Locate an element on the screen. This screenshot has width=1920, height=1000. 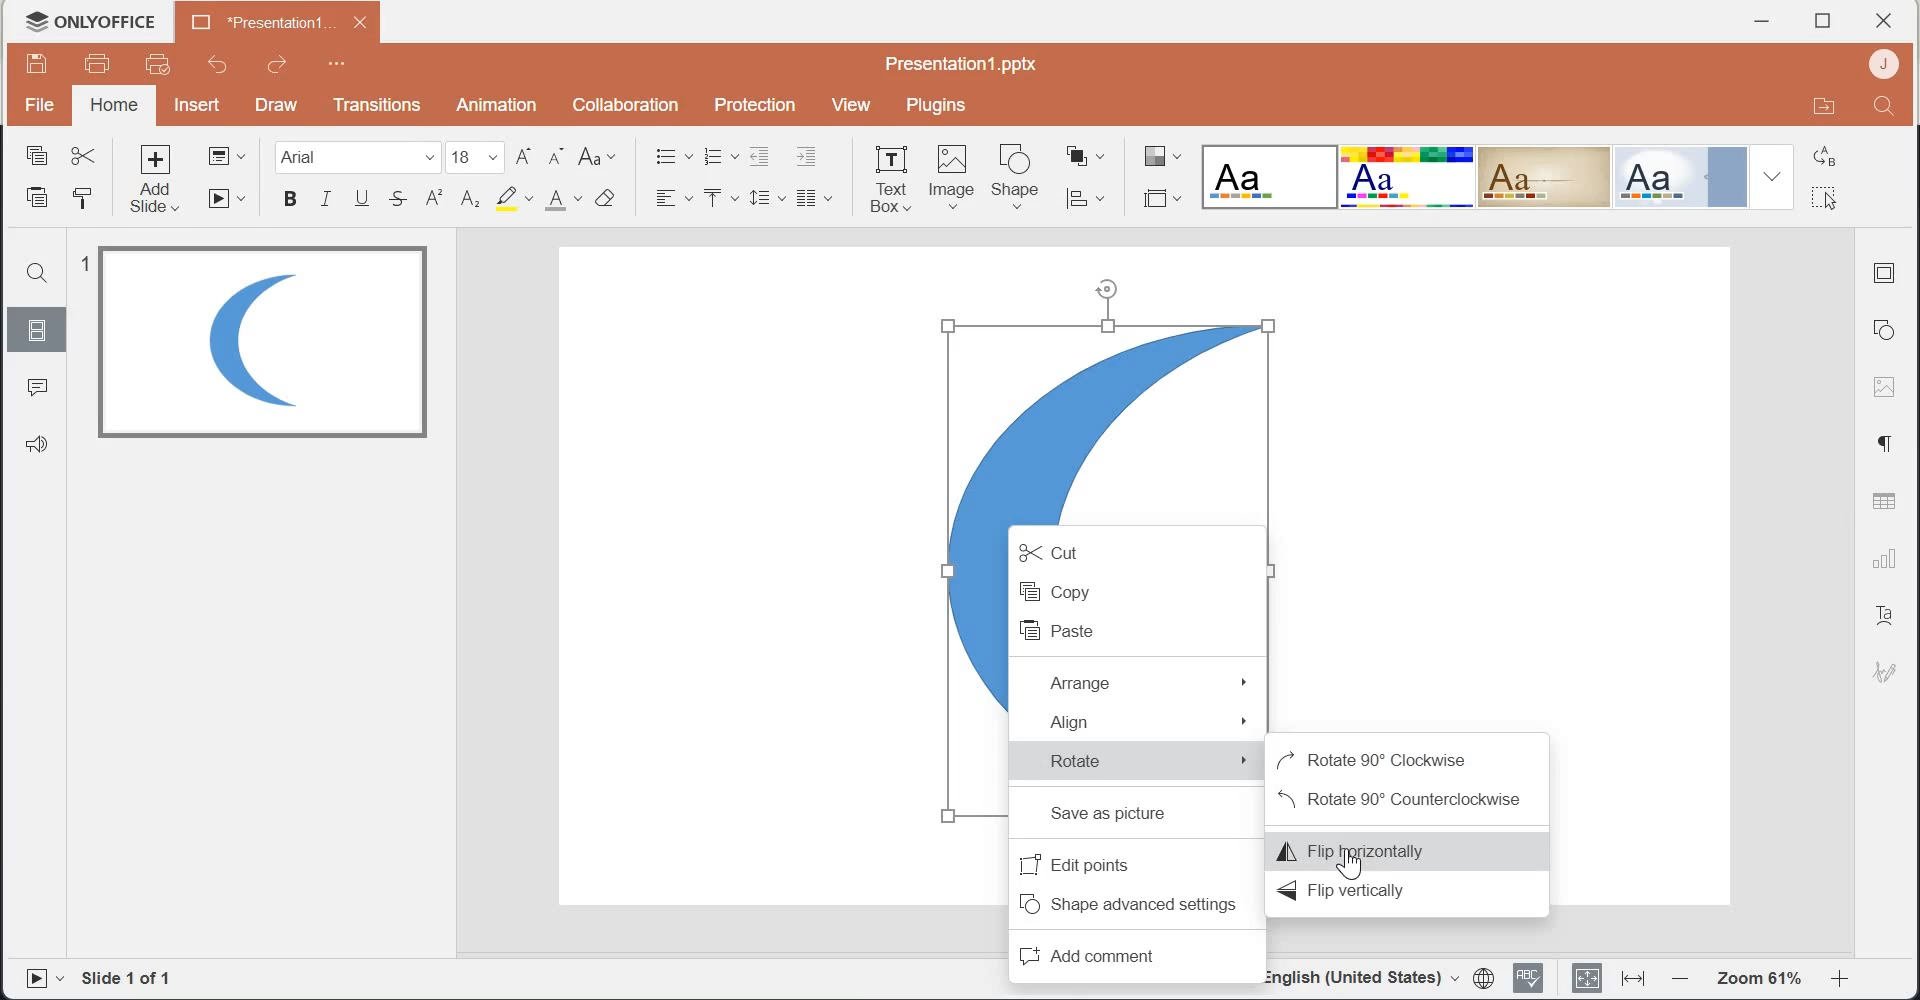
Blank is located at coordinates (1270, 175).